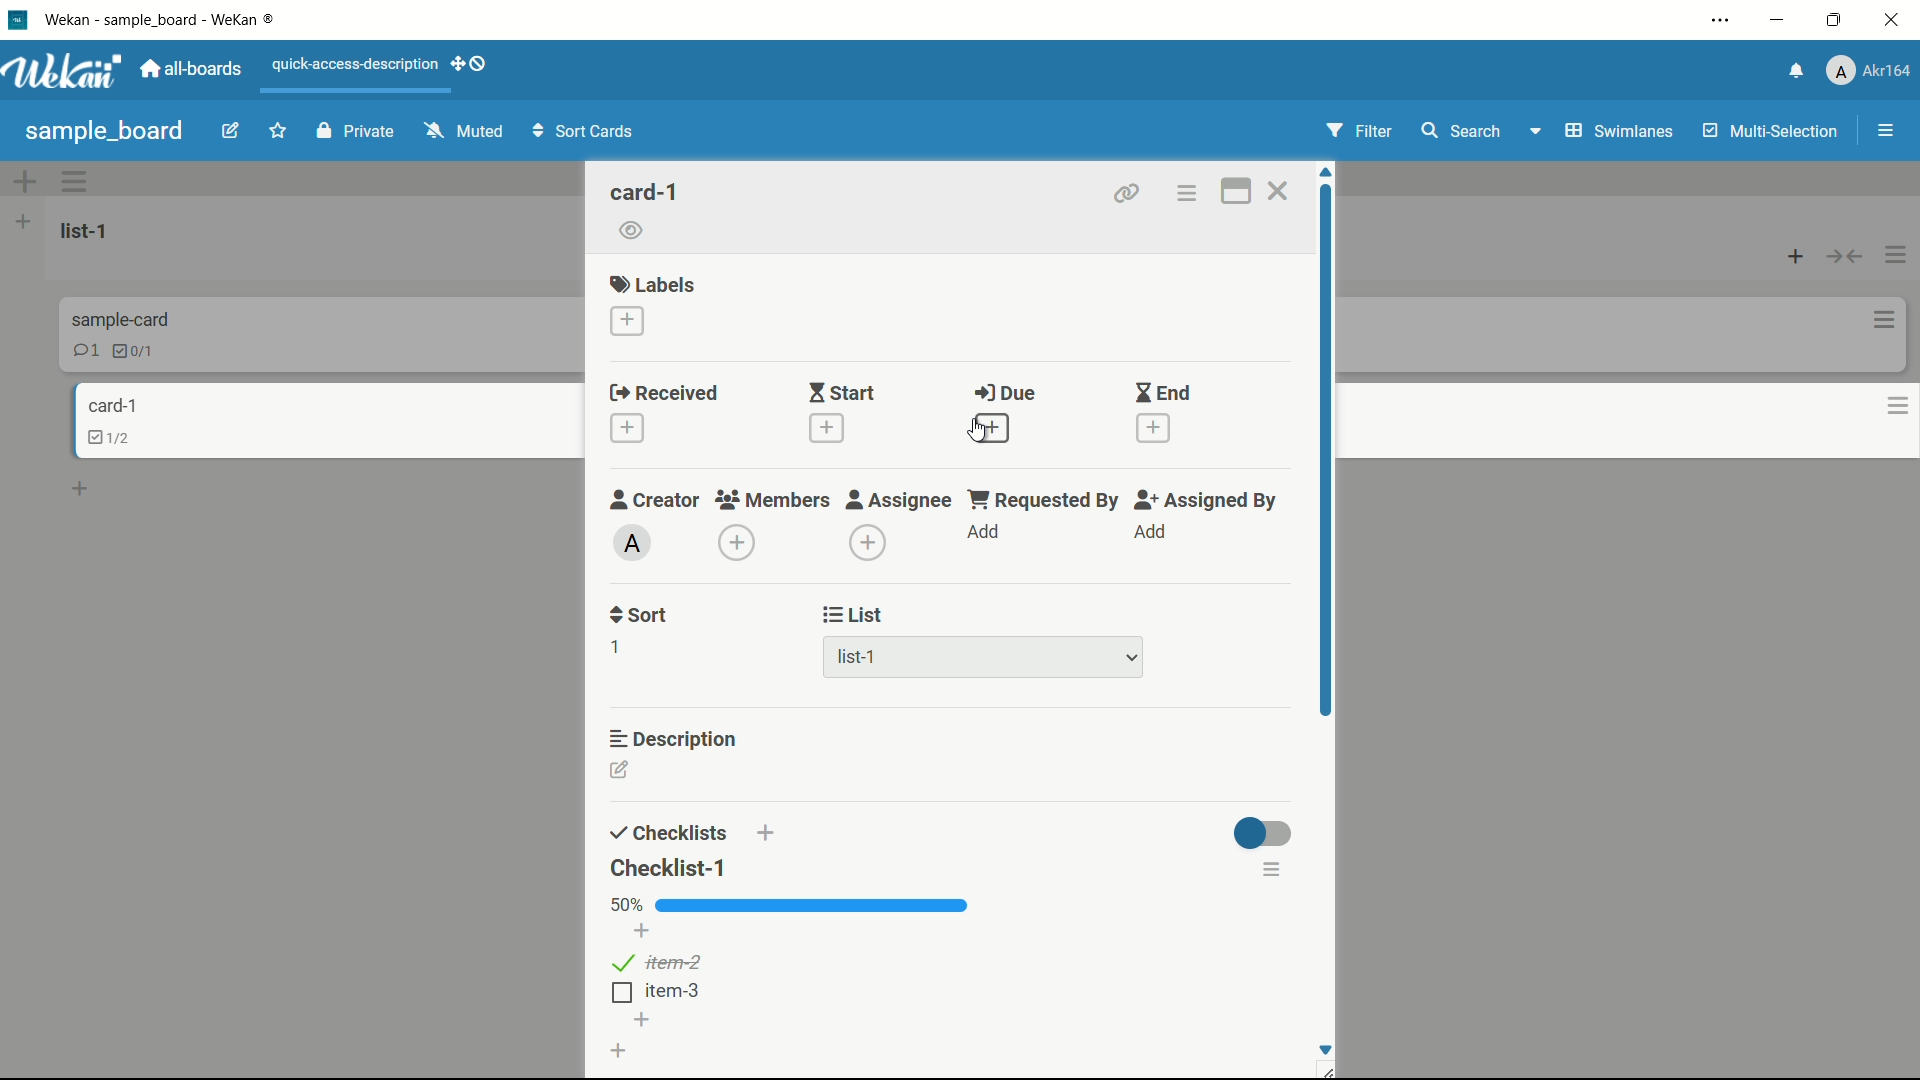 The width and height of the screenshot is (1920, 1080). I want to click on sample-card, so click(133, 316).